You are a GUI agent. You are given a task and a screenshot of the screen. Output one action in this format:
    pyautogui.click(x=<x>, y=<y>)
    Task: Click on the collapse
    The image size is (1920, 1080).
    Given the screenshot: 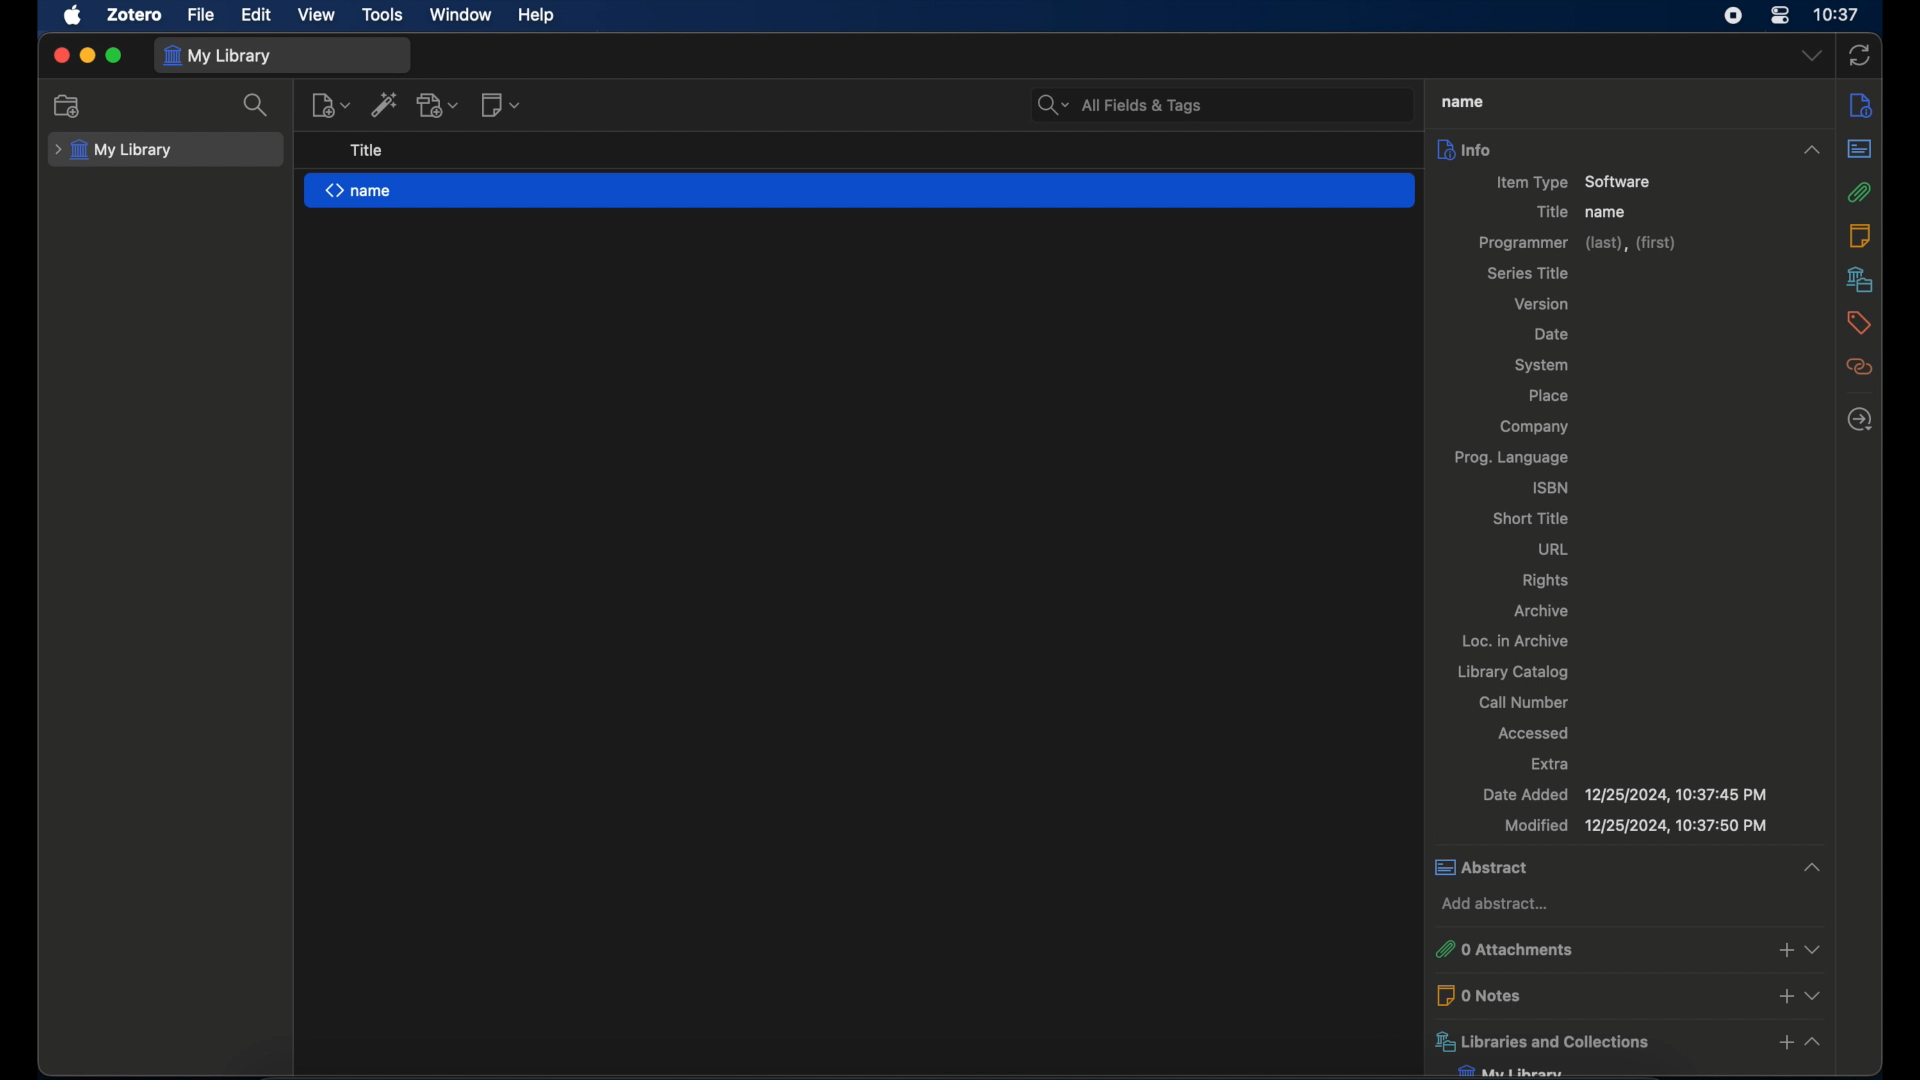 What is the action you would take?
    pyautogui.click(x=1816, y=1044)
    